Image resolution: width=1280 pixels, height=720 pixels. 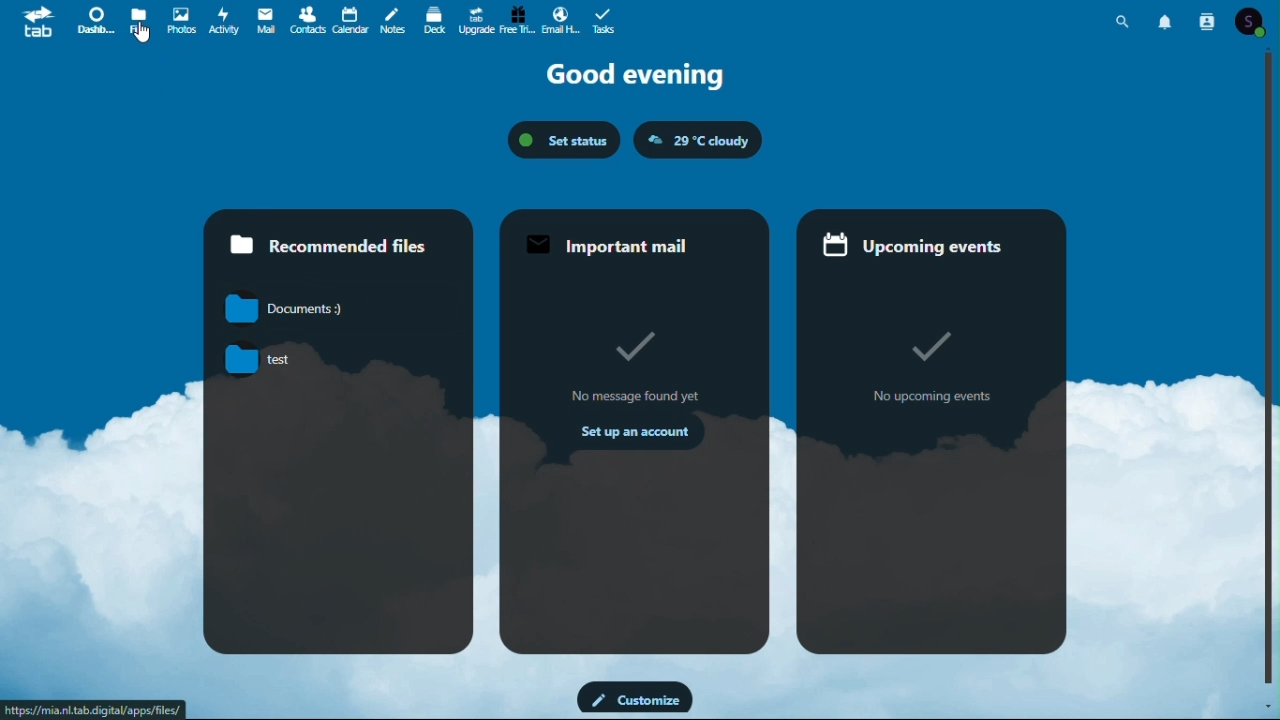 I want to click on Recommended files, so click(x=339, y=434).